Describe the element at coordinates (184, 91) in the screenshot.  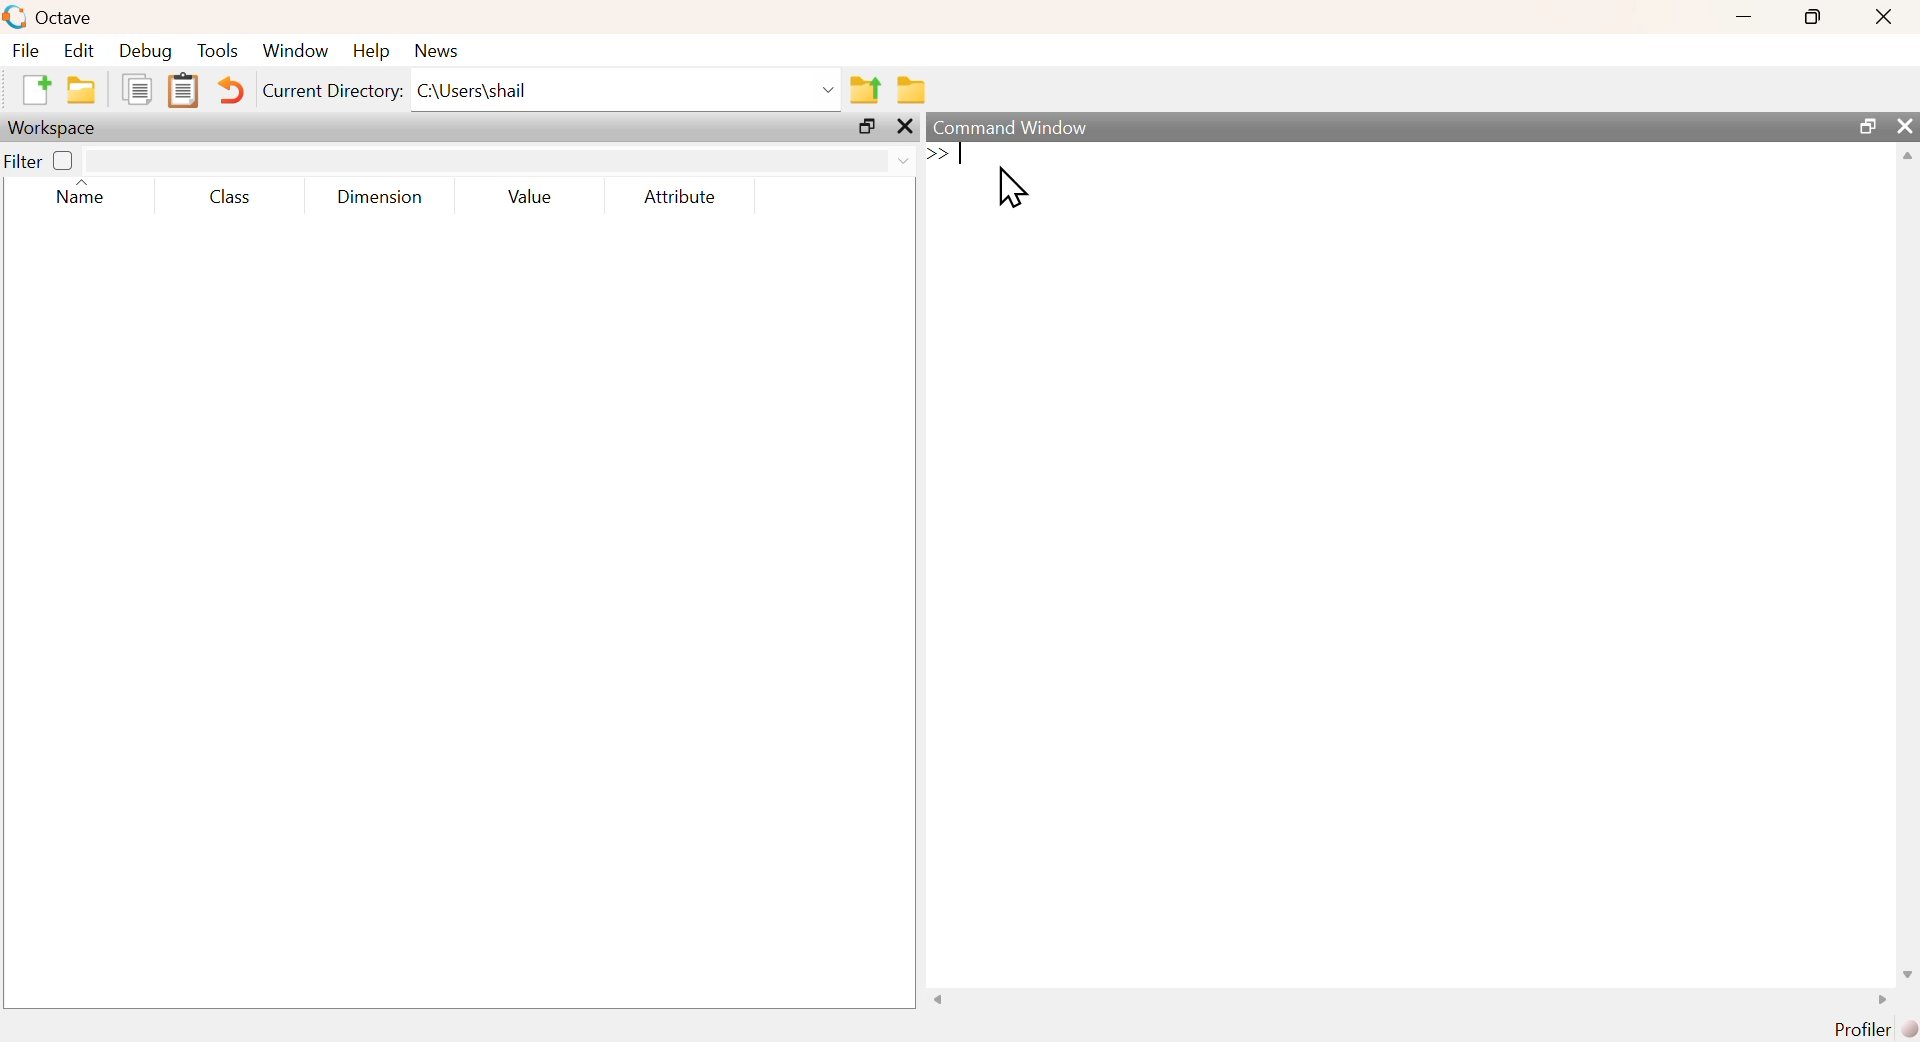
I see `Paste` at that location.